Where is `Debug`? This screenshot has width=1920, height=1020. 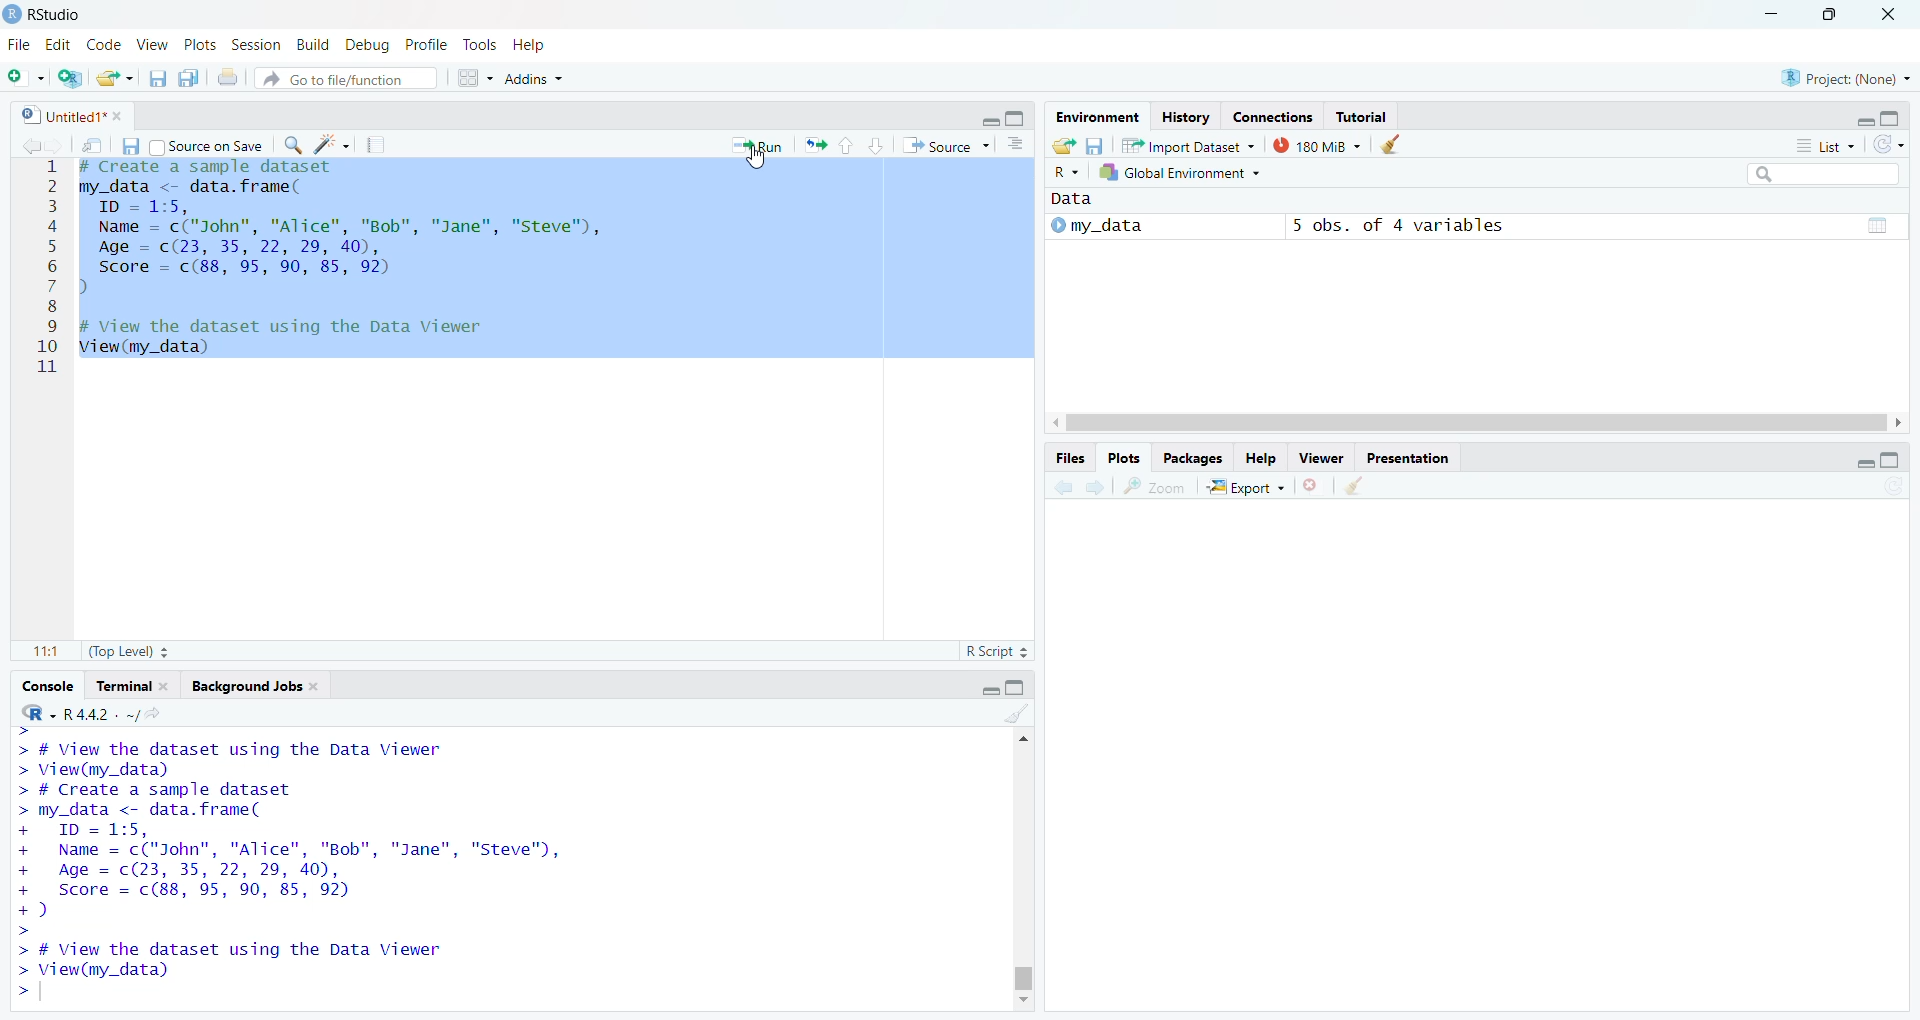
Debug is located at coordinates (368, 46).